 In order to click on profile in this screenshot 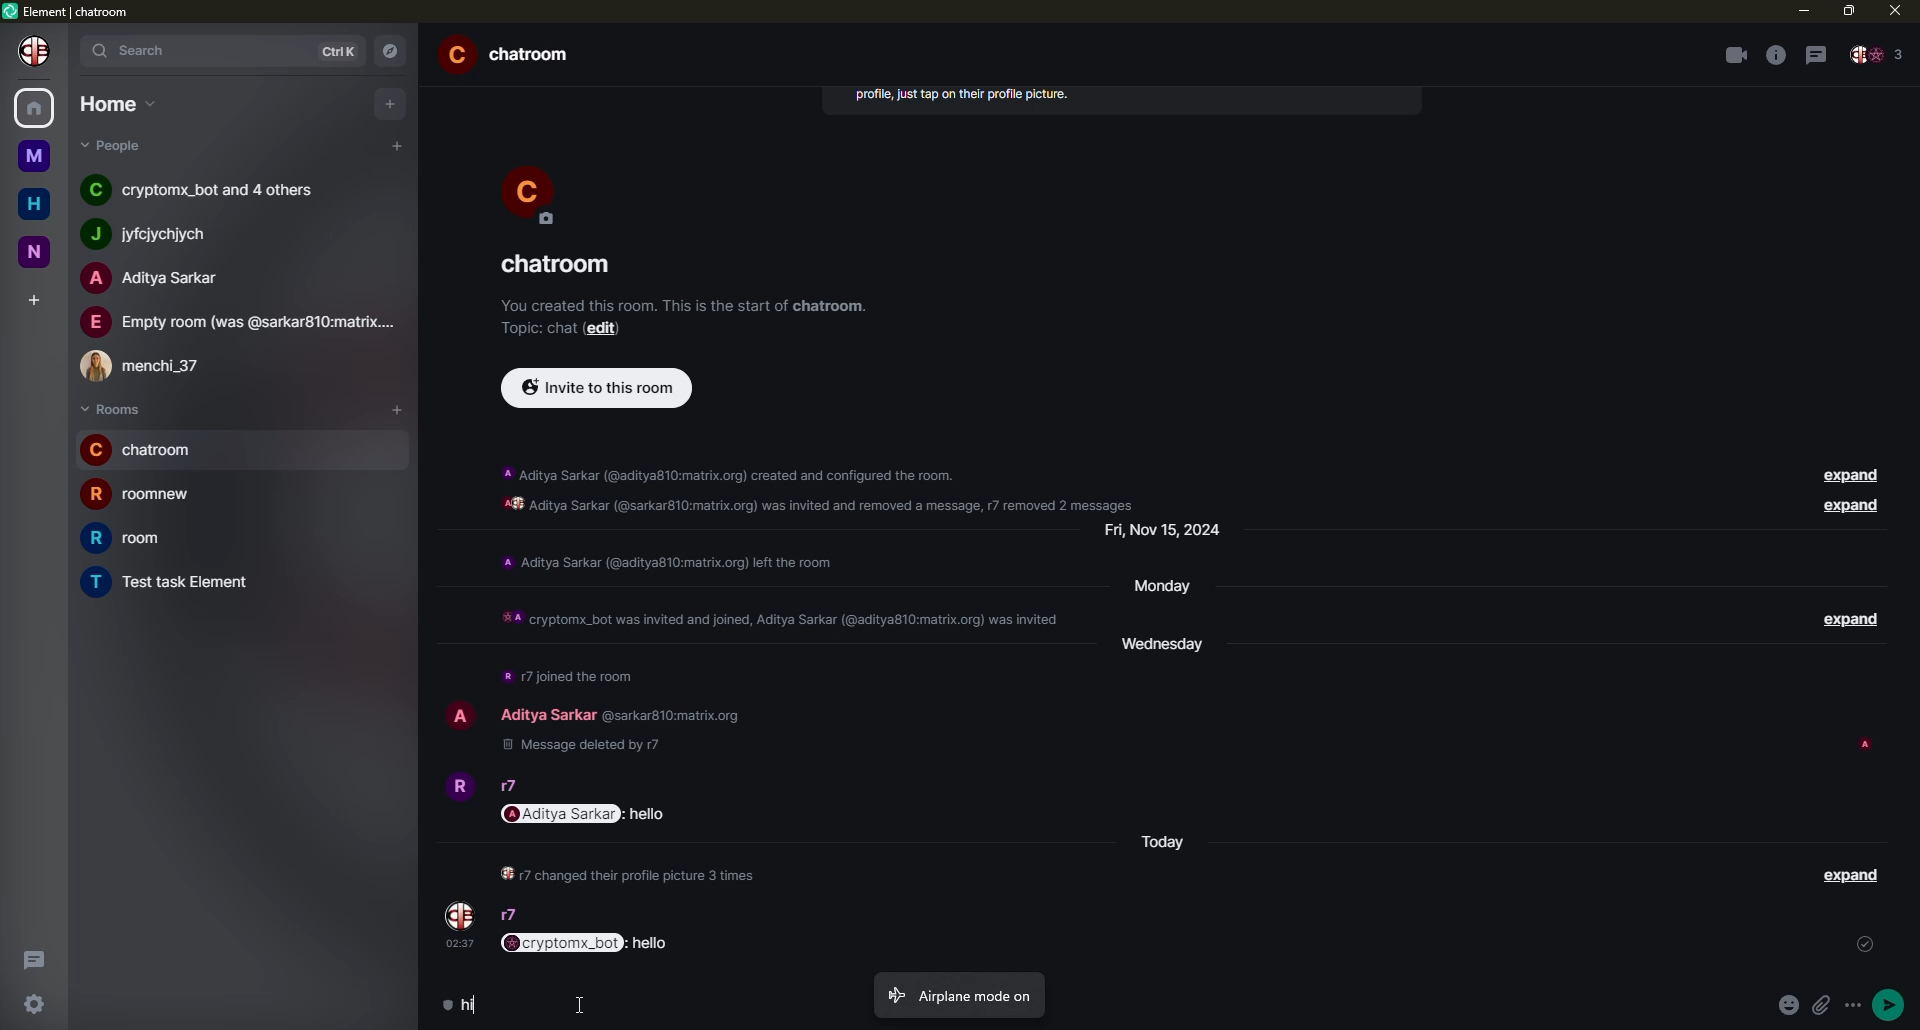, I will do `click(457, 787)`.